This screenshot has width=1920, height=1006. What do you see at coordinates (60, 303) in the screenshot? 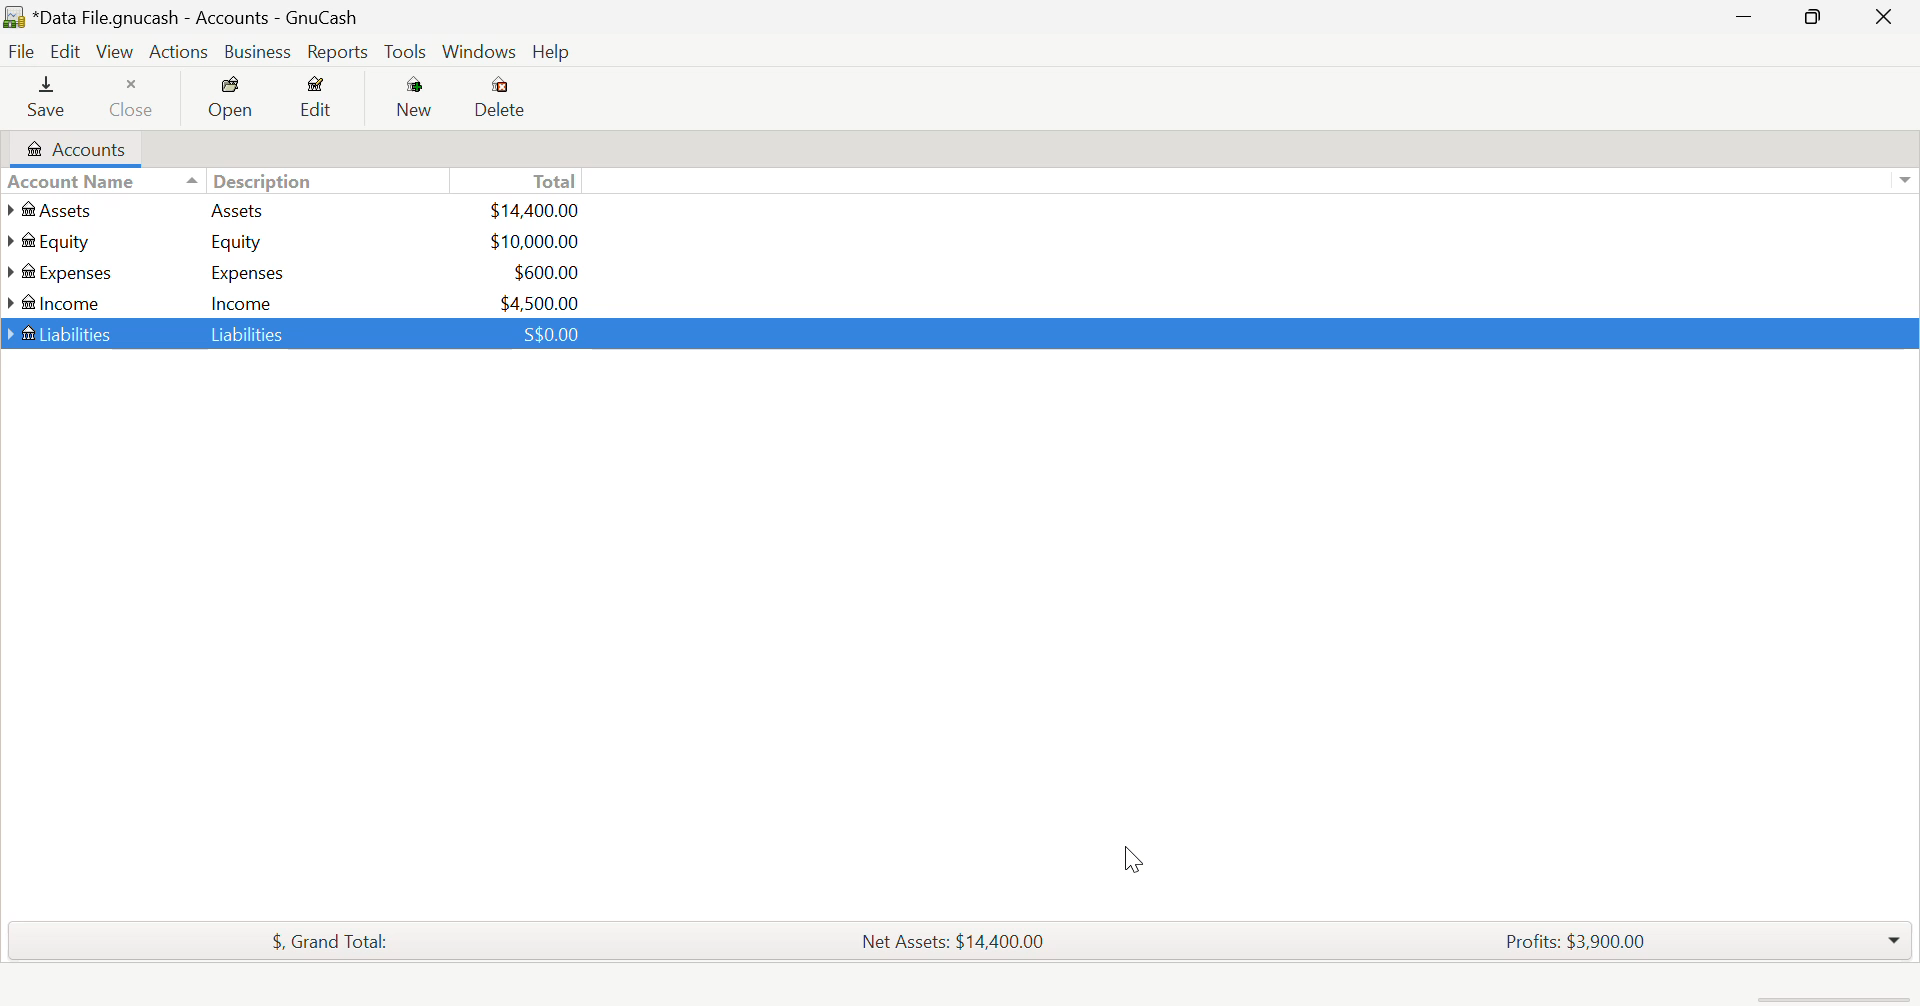
I see `Income Account` at bounding box center [60, 303].